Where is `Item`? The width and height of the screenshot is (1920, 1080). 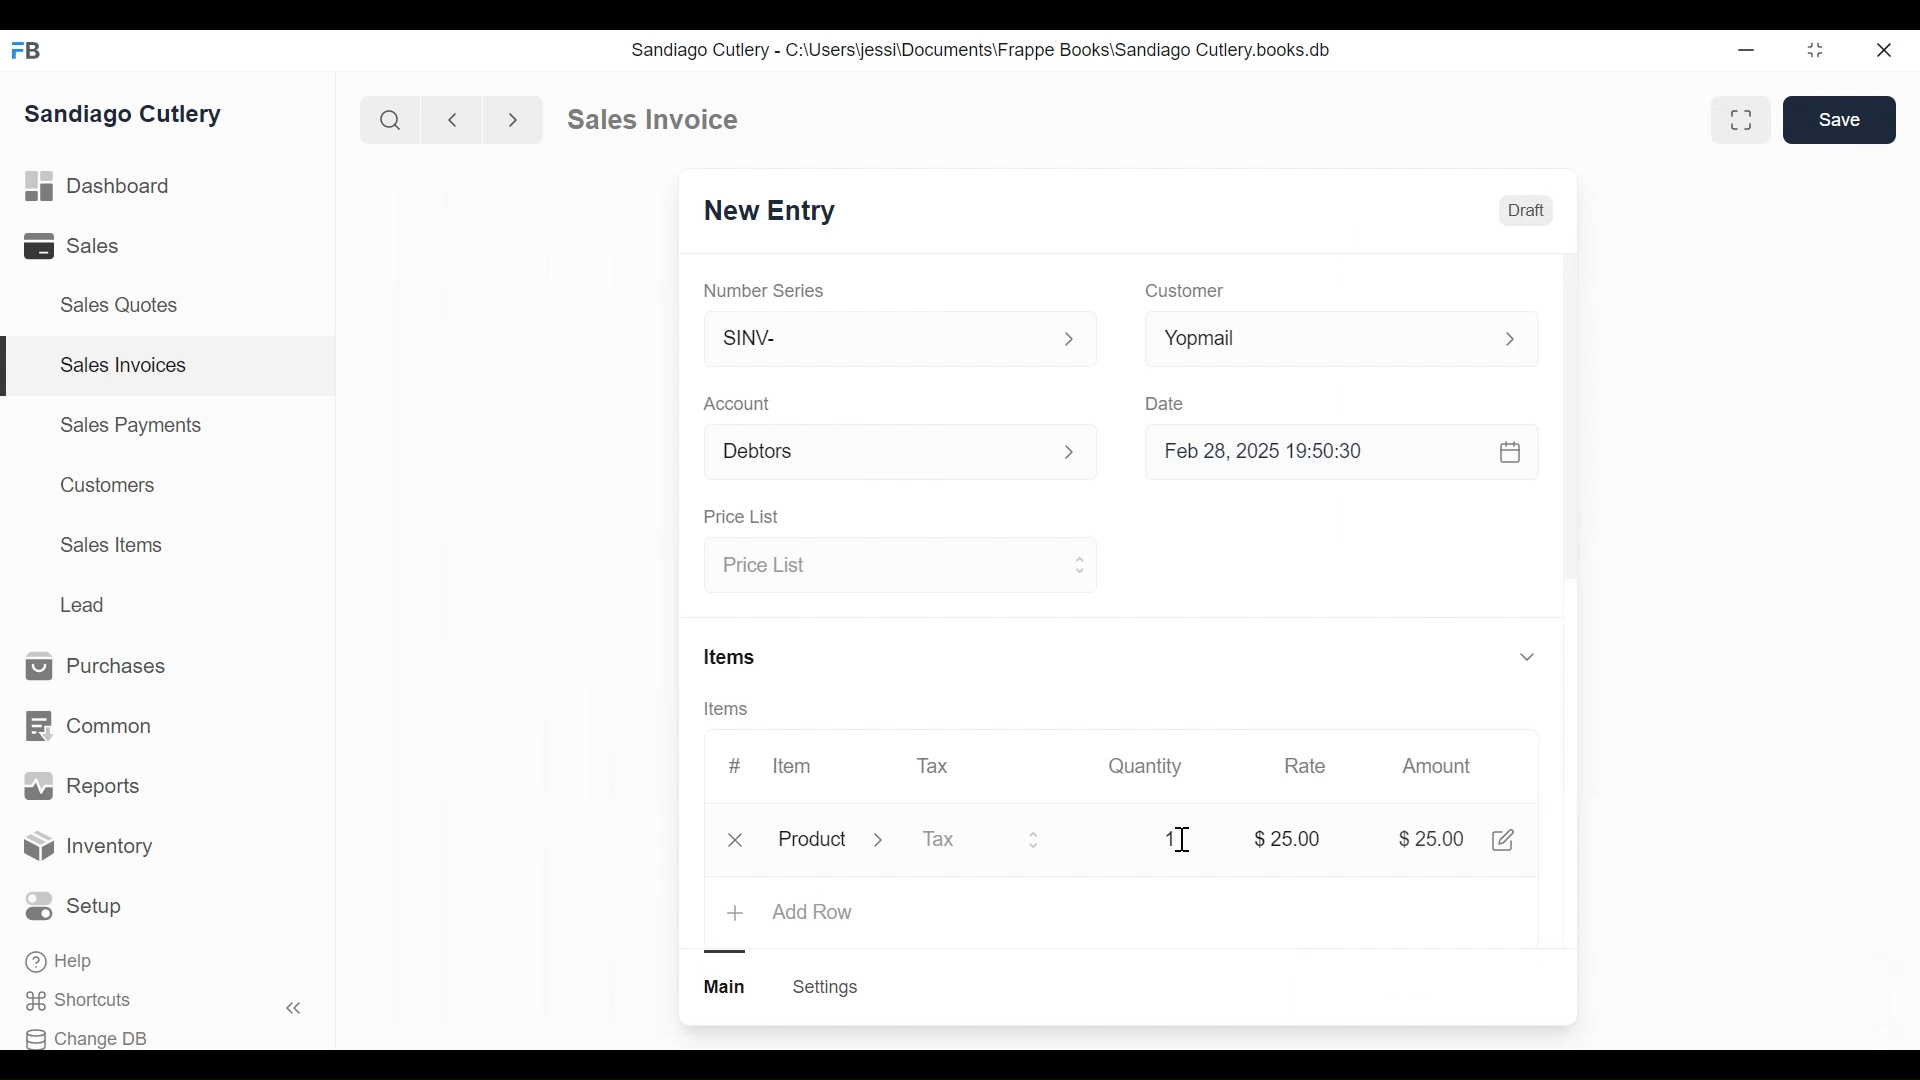
Item is located at coordinates (794, 766).